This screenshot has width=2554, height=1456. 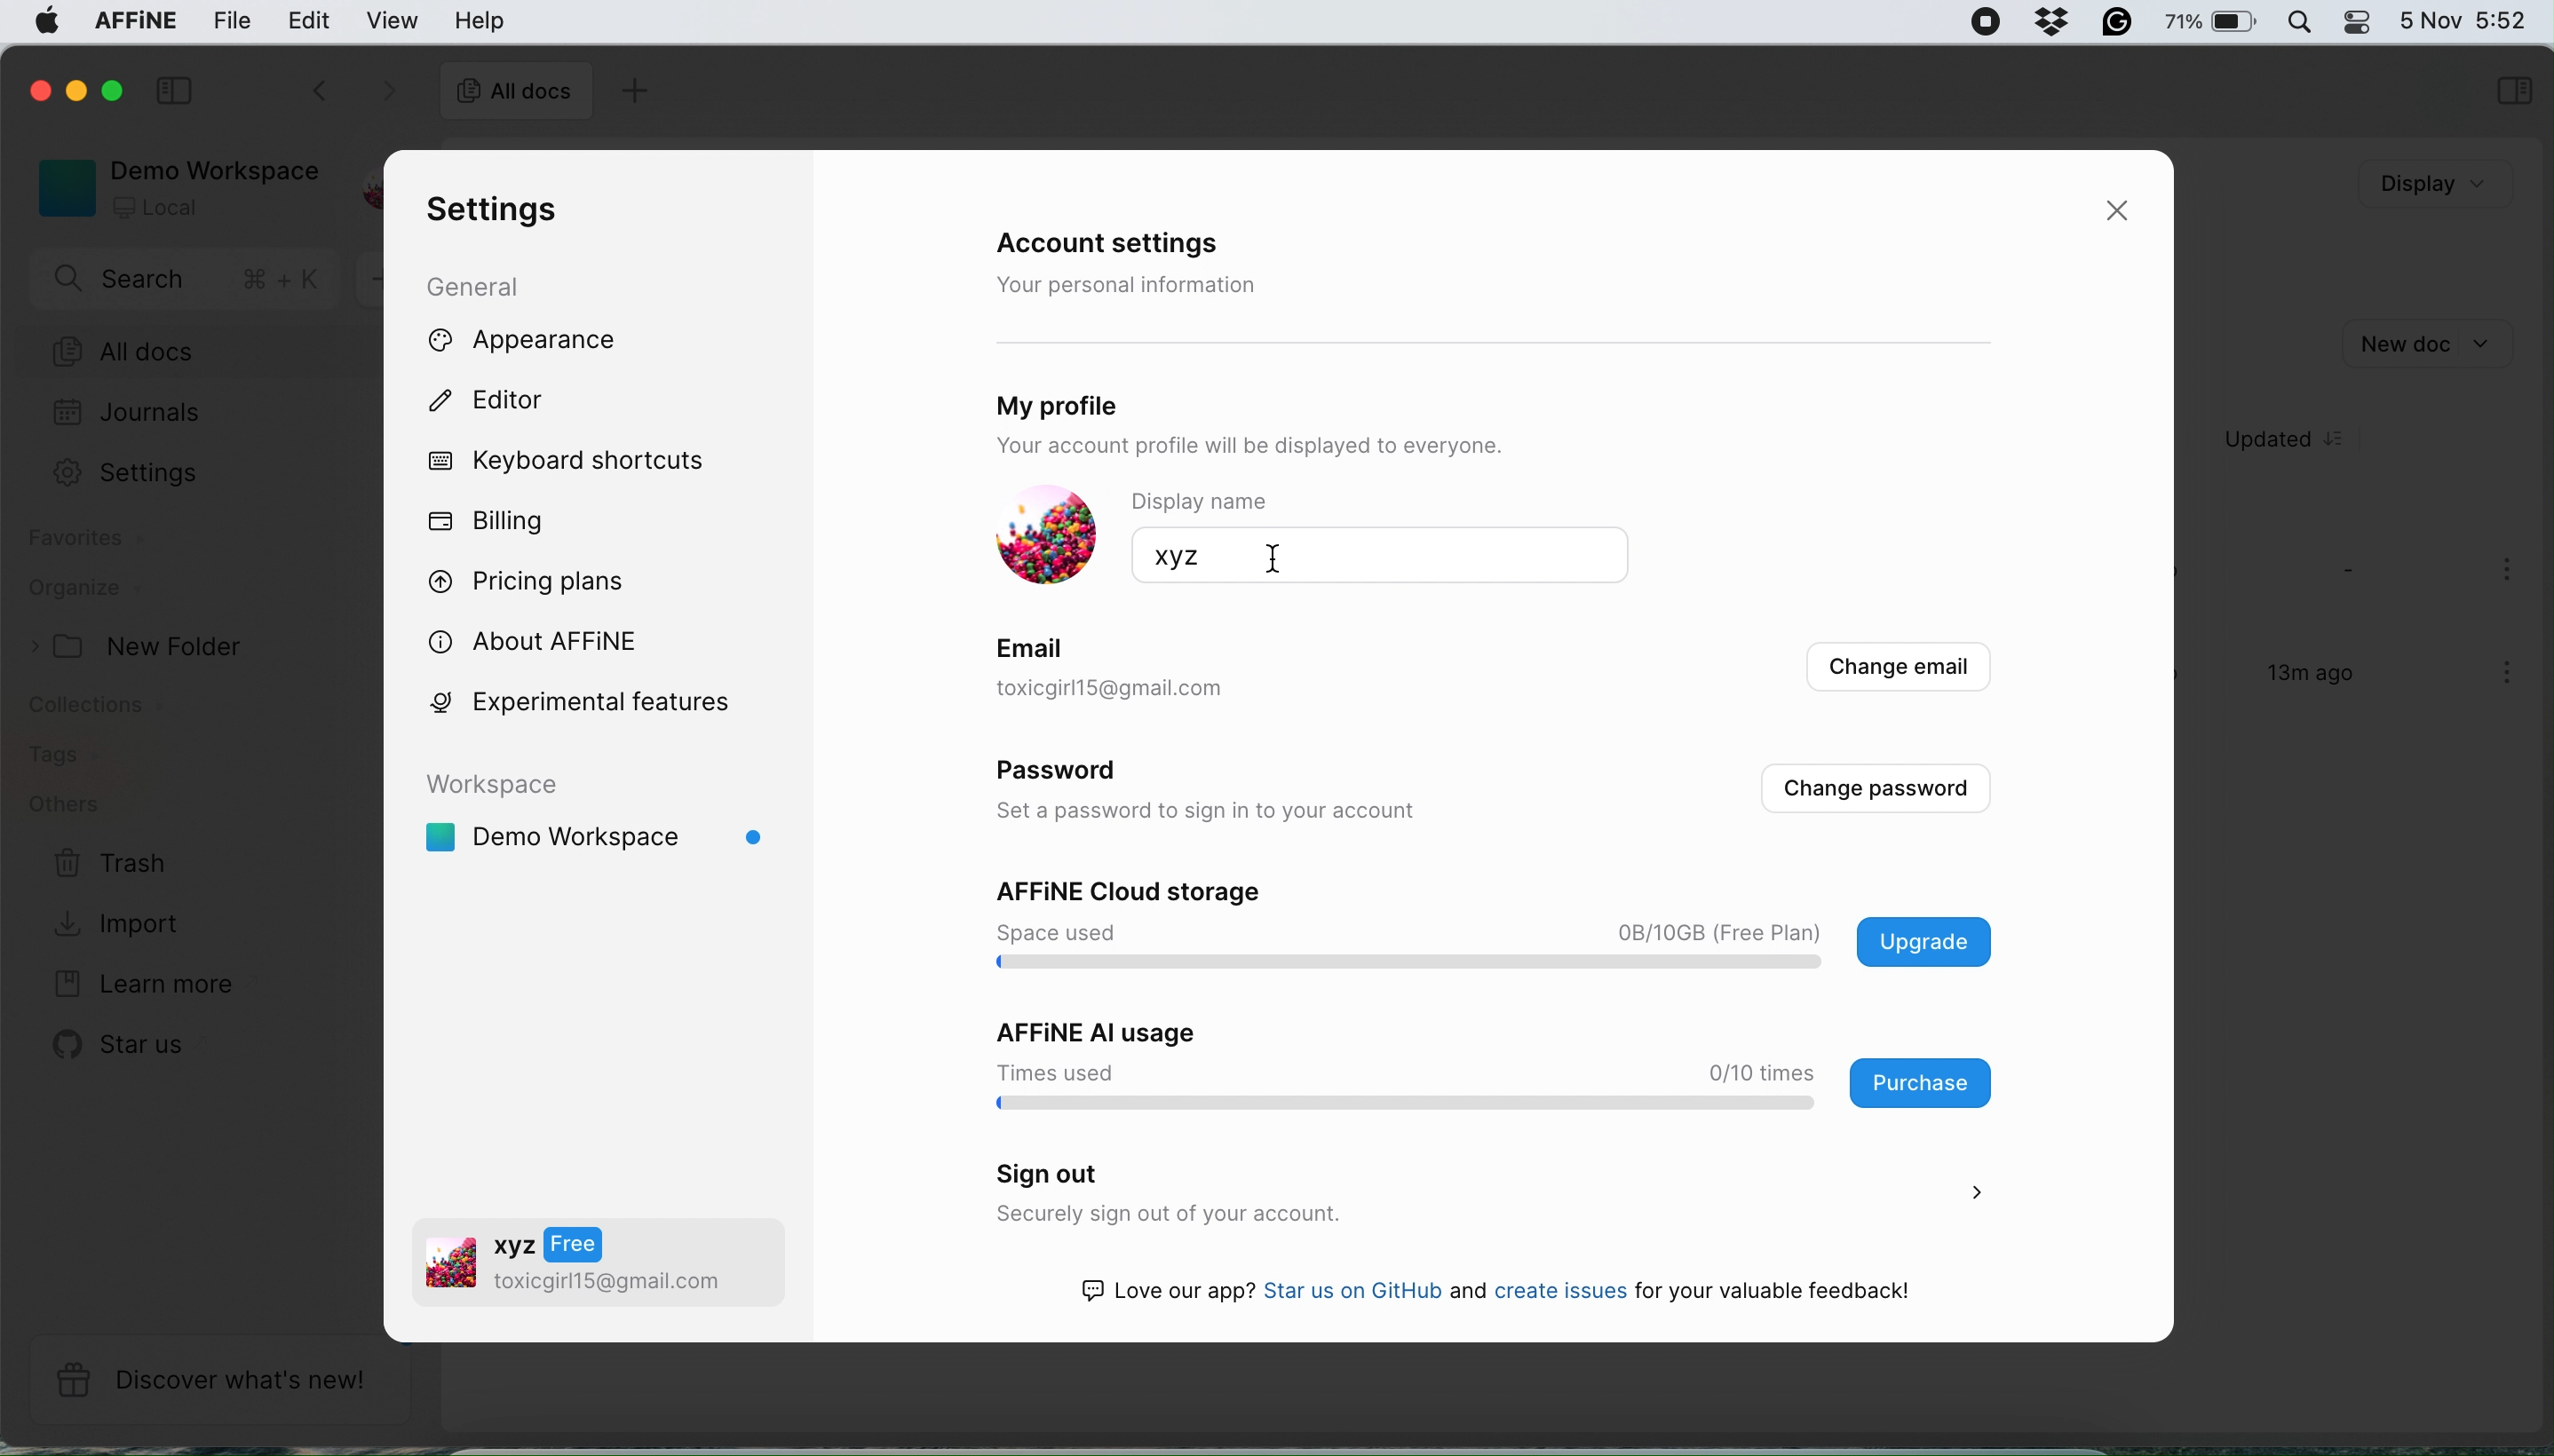 What do you see at coordinates (2125, 212) in the screenshot?
I see `close` at bounding box center [2125, 212].